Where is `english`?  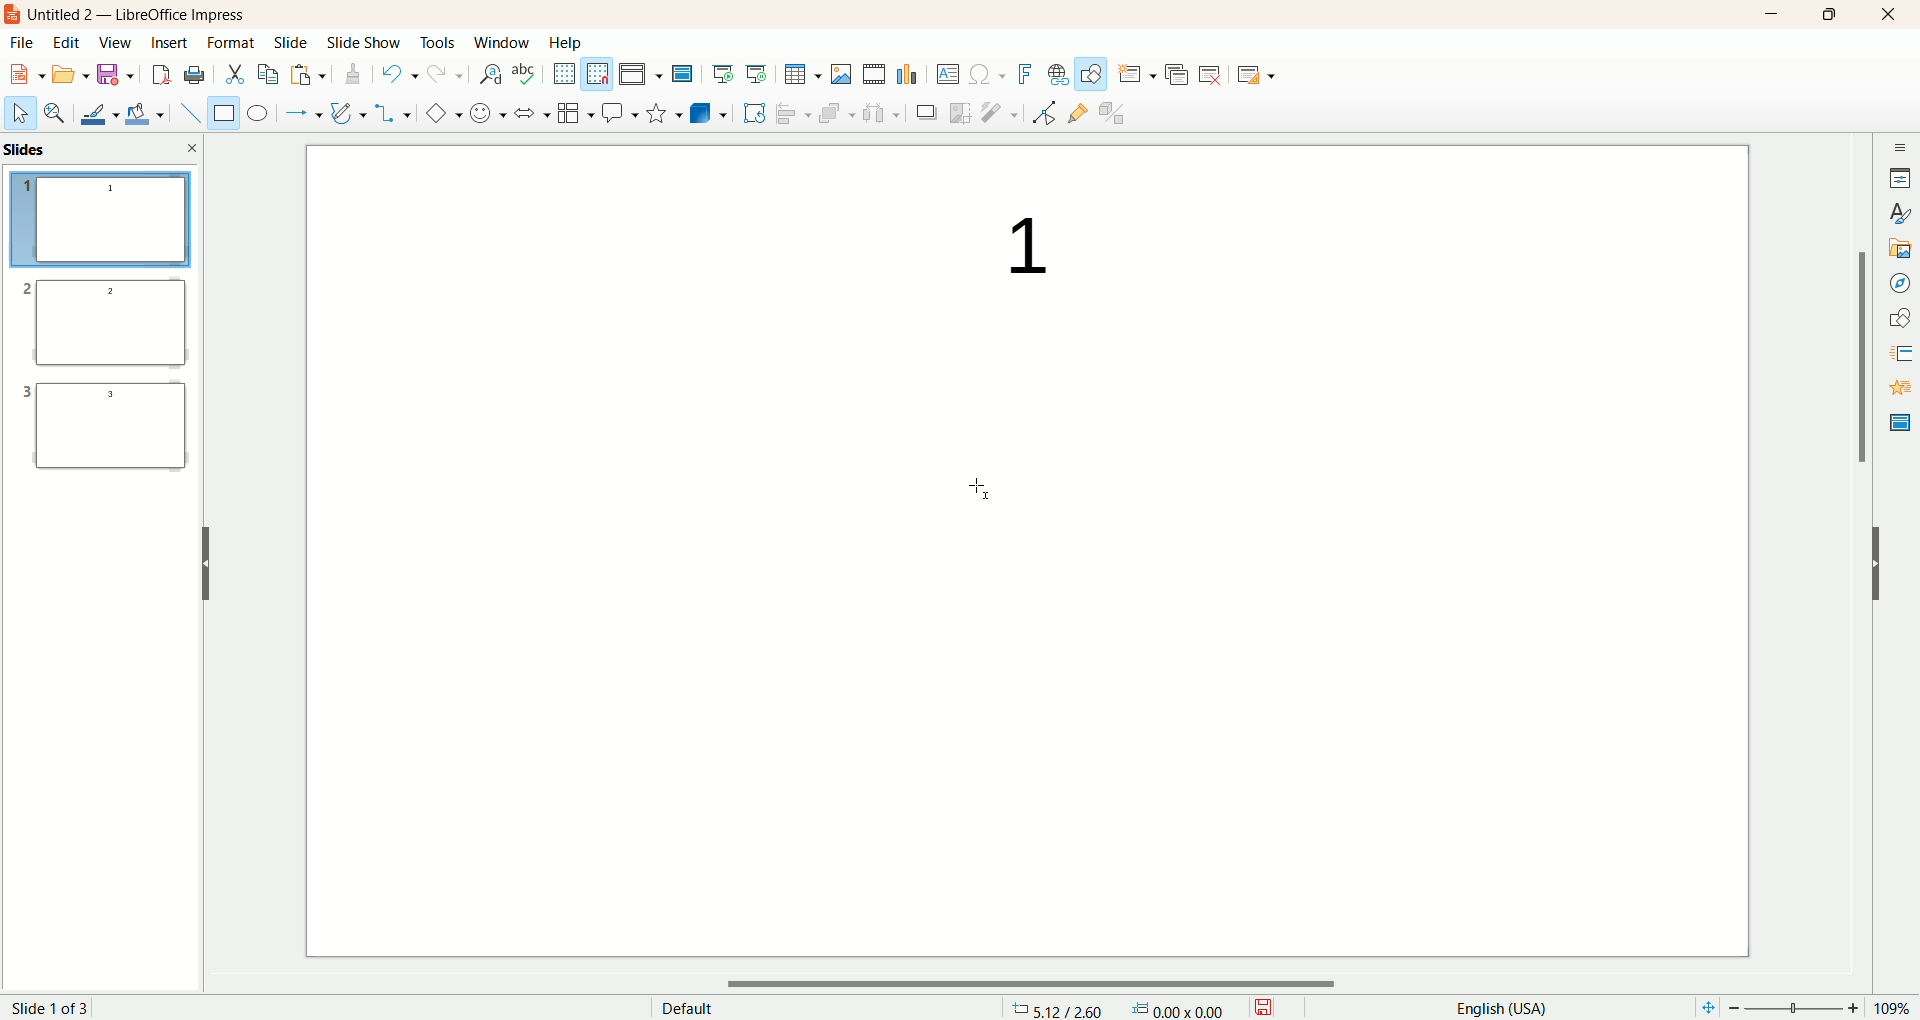
english is located at coordinates (1499, 1007).